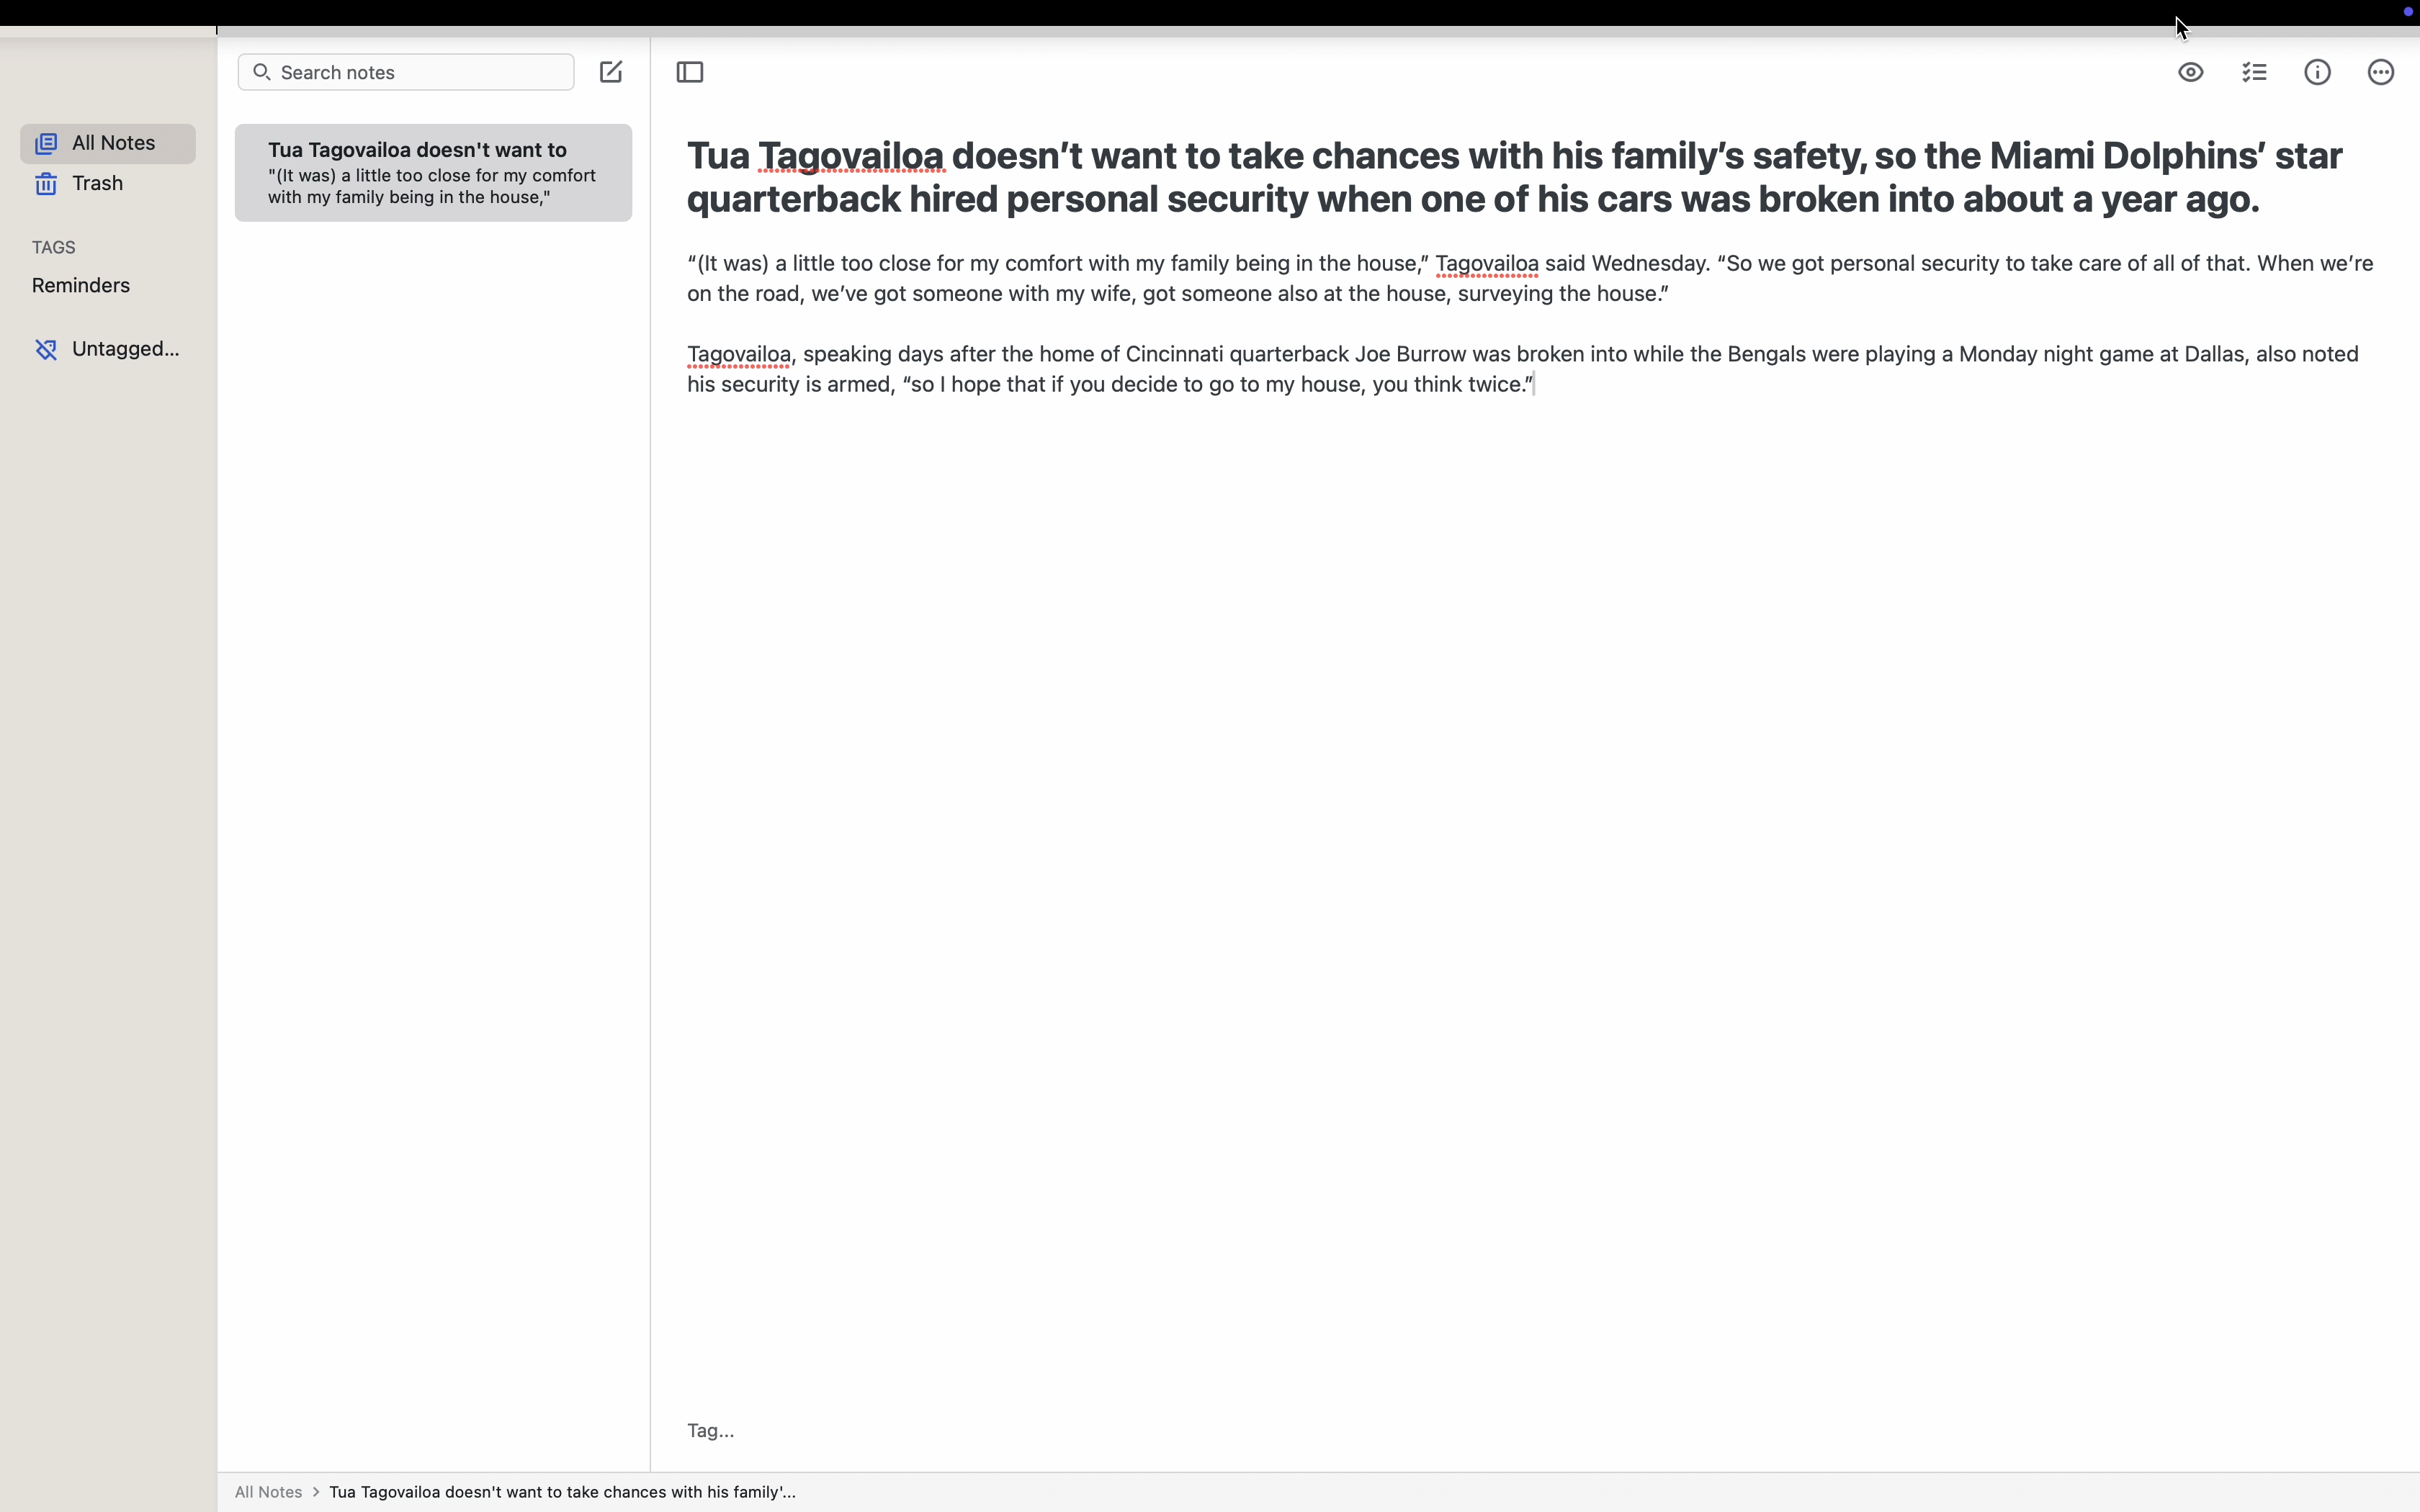 The image size is (2420, 1512). Describe the element at coordinates (1519, 174) in the screenshot. I see `Tua Tagovailoa doesn’t want to take chances with his family’s safety, so the Miami Dolphins’ star
quarterback hired personal security when one of his cars was broken into about a year ago.` at that location.